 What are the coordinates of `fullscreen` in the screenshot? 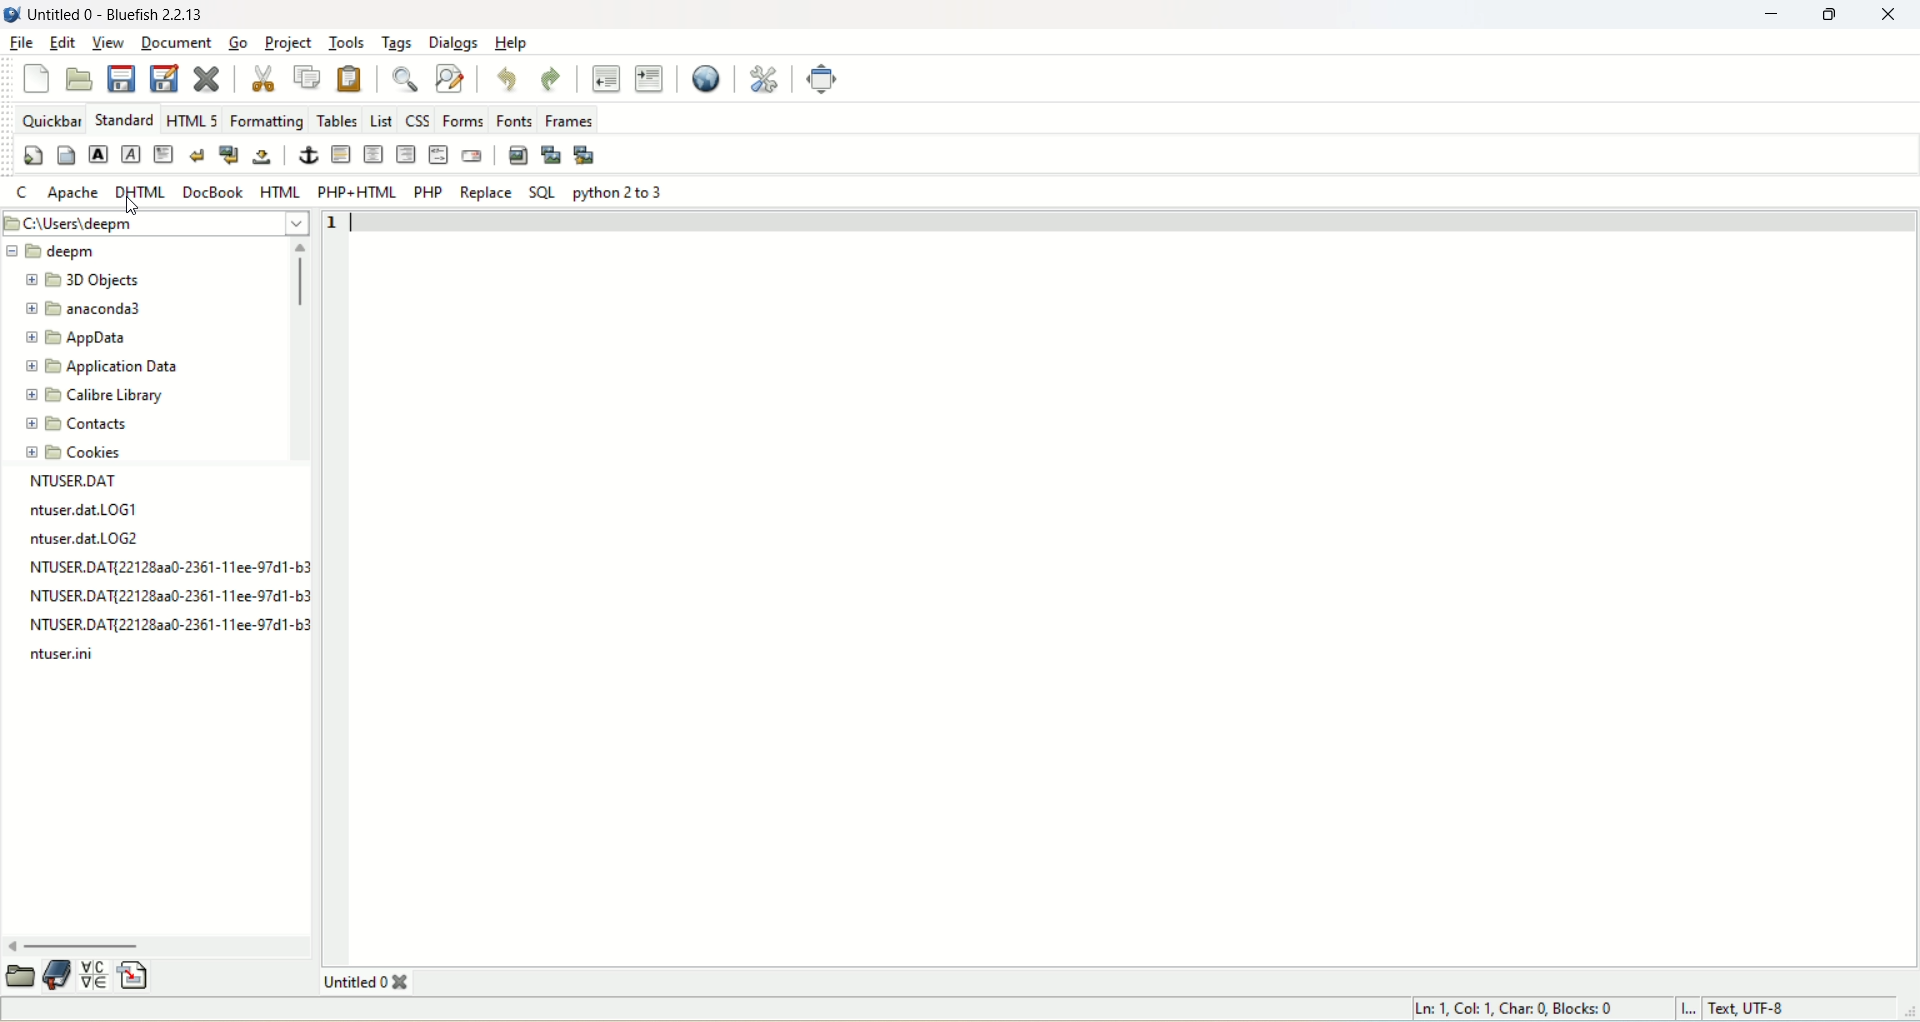 It's located at (824, 79).